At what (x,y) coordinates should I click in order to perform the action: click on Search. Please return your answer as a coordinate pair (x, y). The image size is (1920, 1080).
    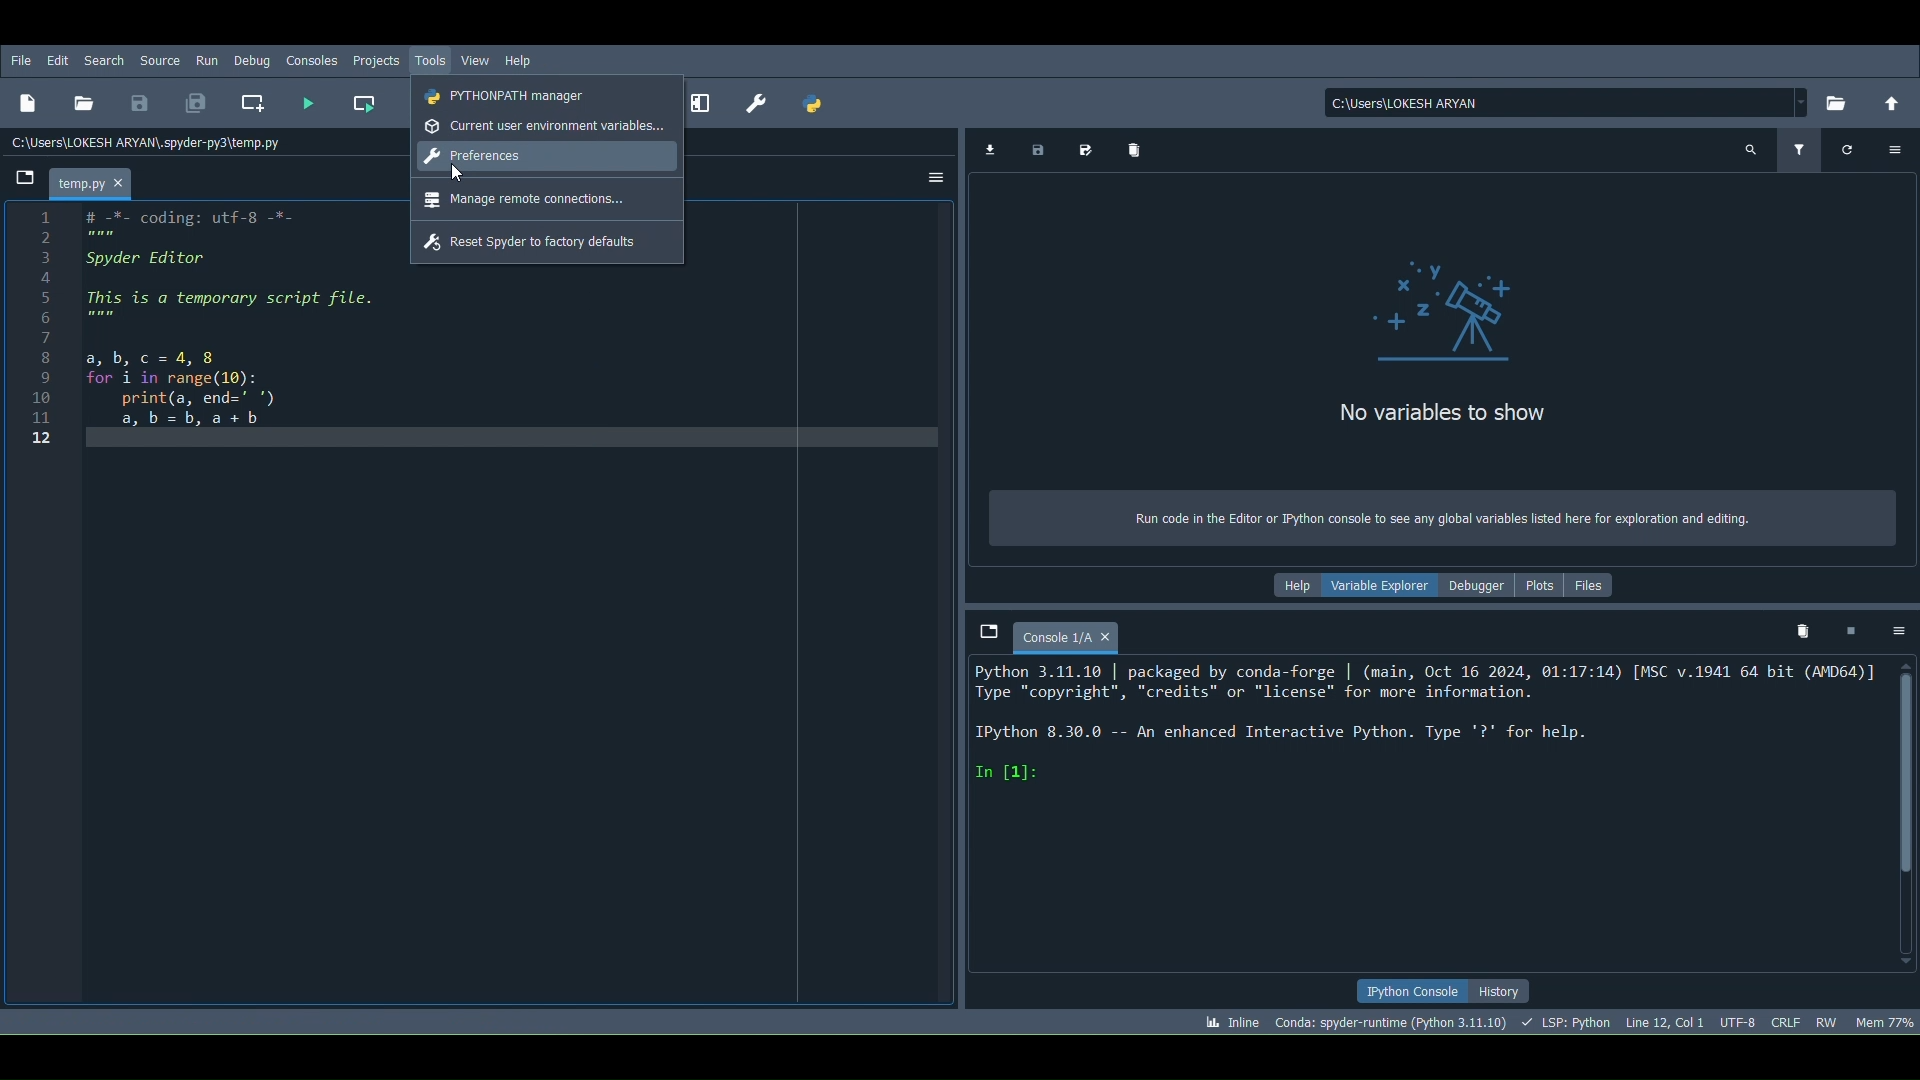
    Looking at the image, I should click on (109, 62).